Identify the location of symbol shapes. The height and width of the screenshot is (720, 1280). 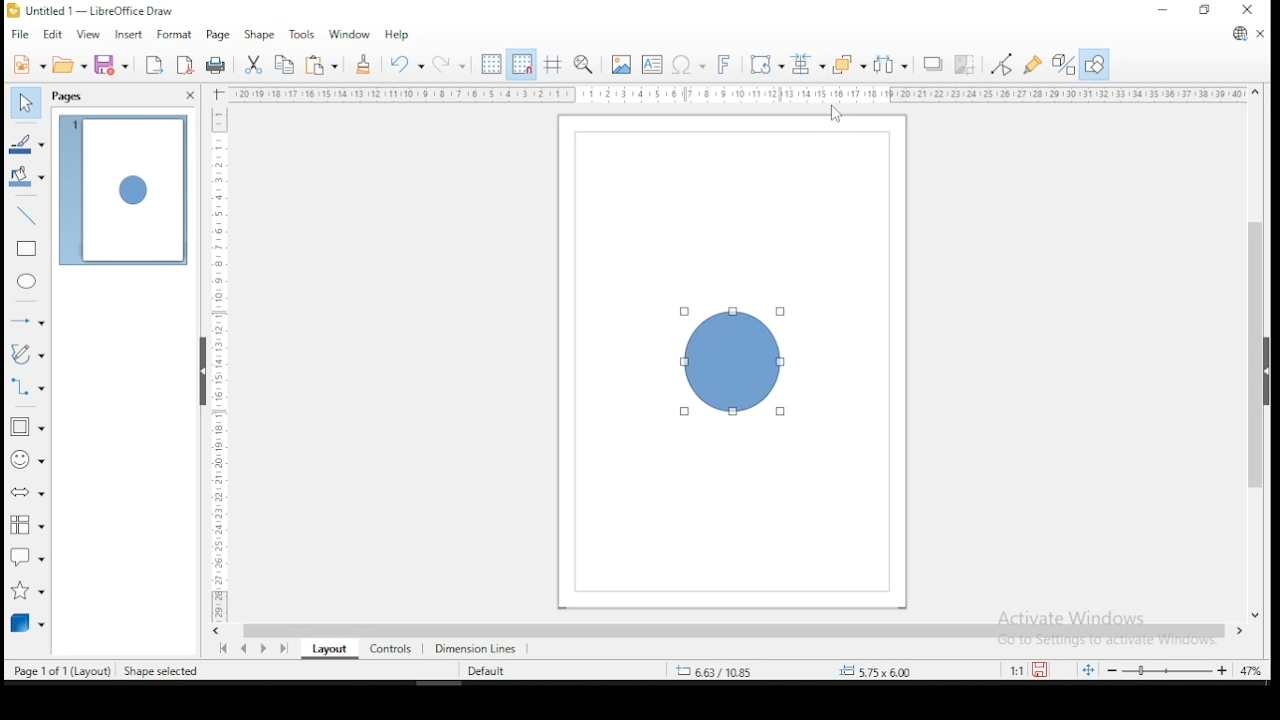
(27, 459).